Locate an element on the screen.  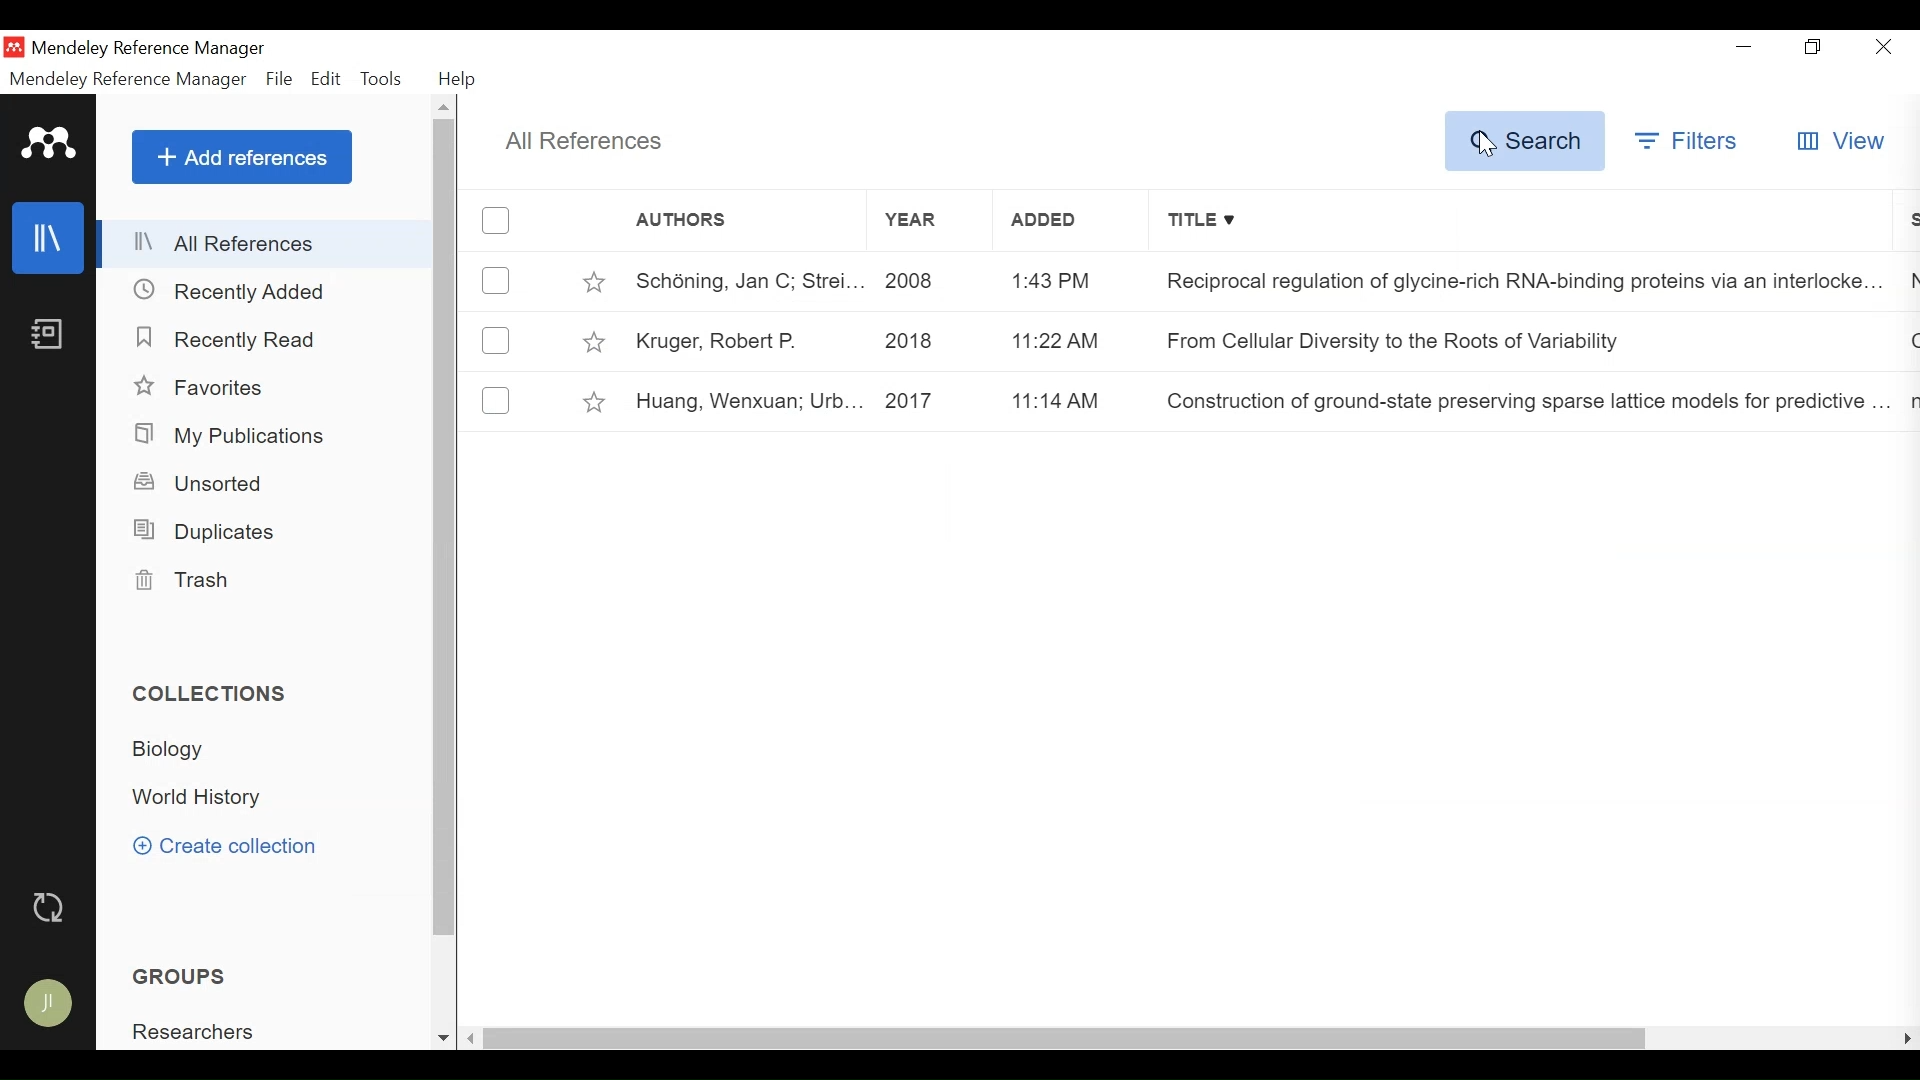
1:43 PM is located at coordinates (1073, 278).